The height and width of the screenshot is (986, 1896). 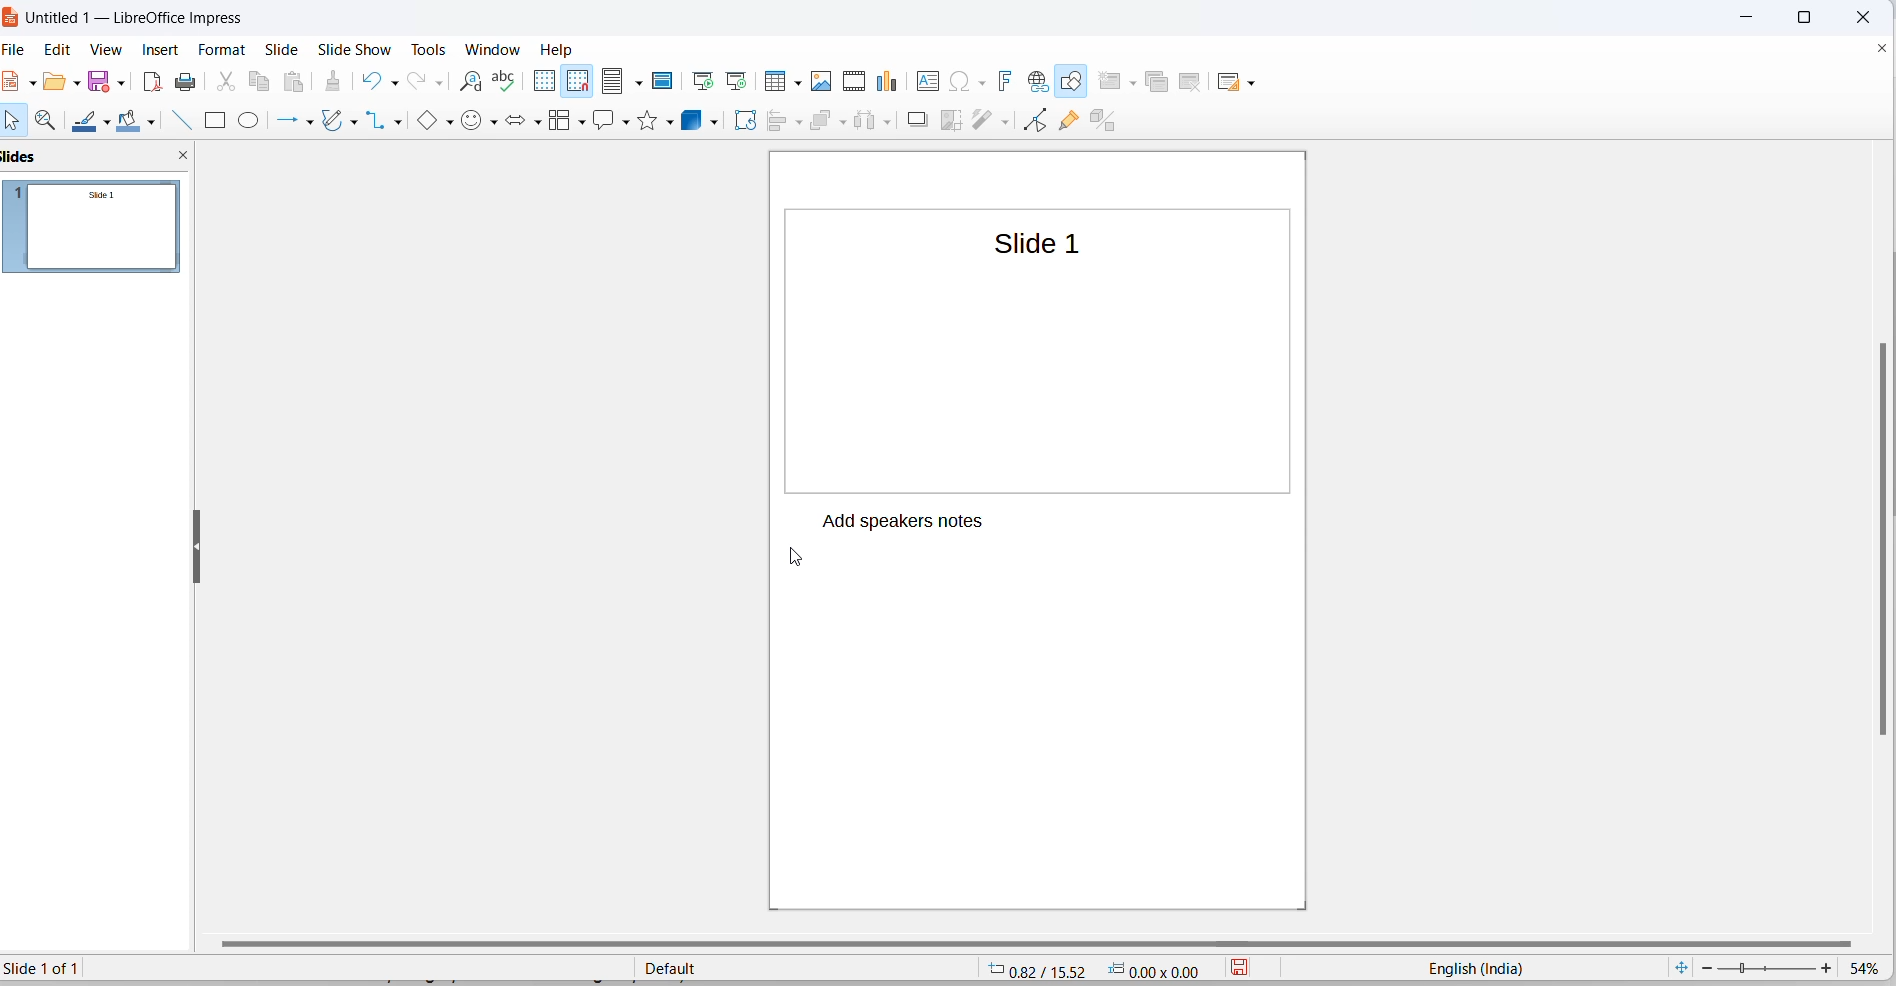 What do you see at coordinates (369, 80) in the screenshot?
I see `undo` at bounding box center [369, 80].